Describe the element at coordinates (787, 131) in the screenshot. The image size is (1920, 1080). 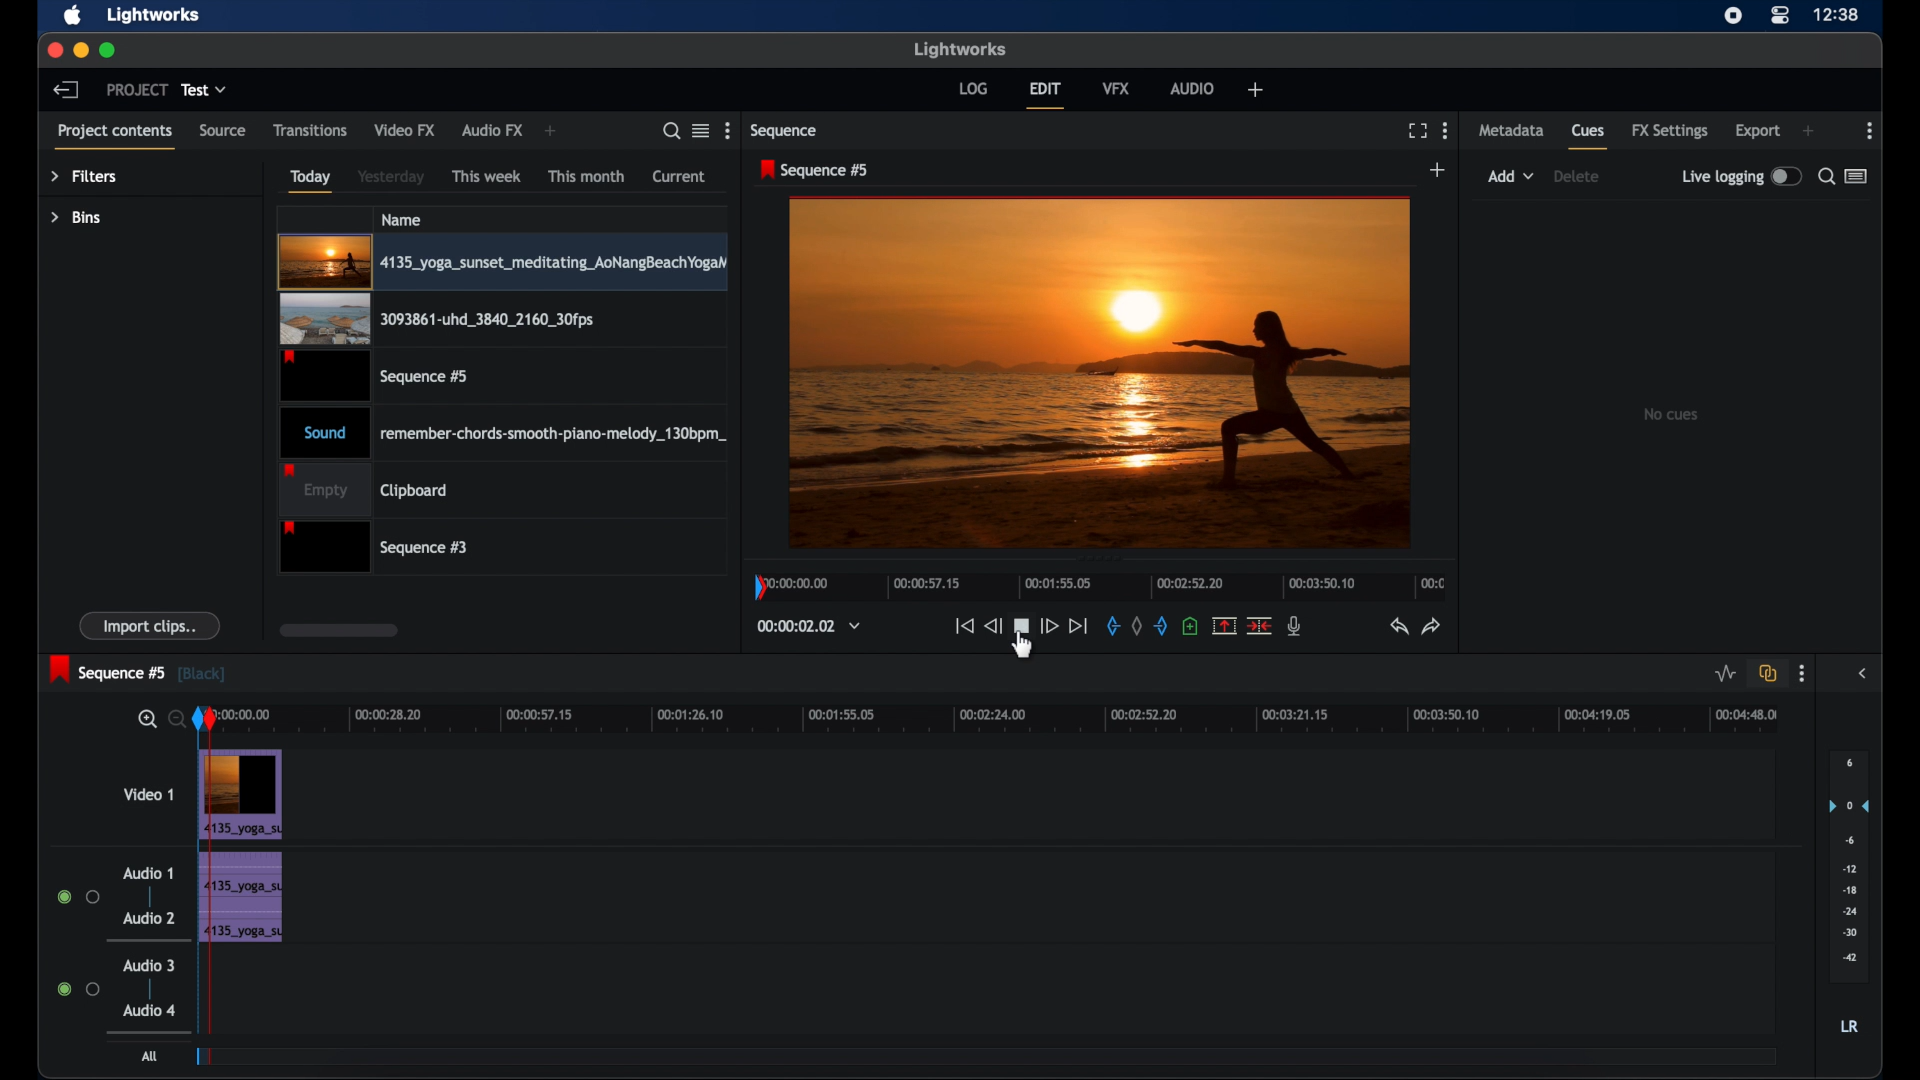
I see `sequence` at that location.